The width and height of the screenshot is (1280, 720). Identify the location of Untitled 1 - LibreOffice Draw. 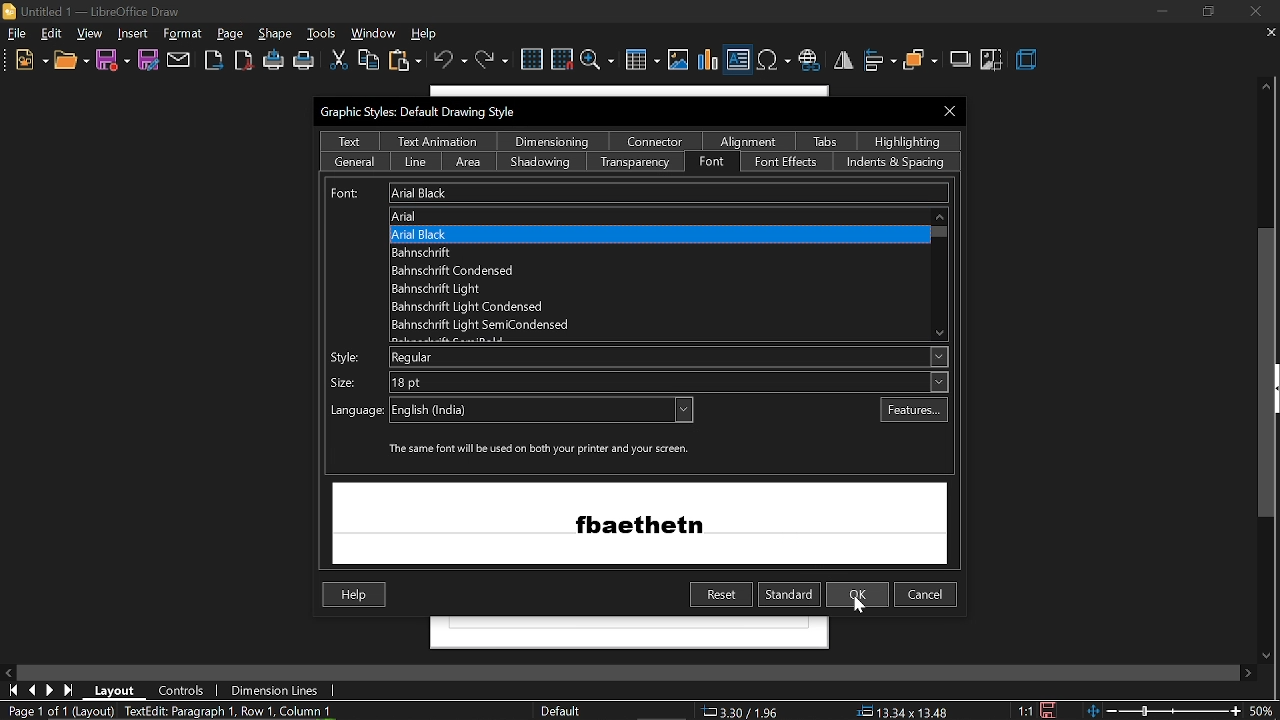
(92, 10).